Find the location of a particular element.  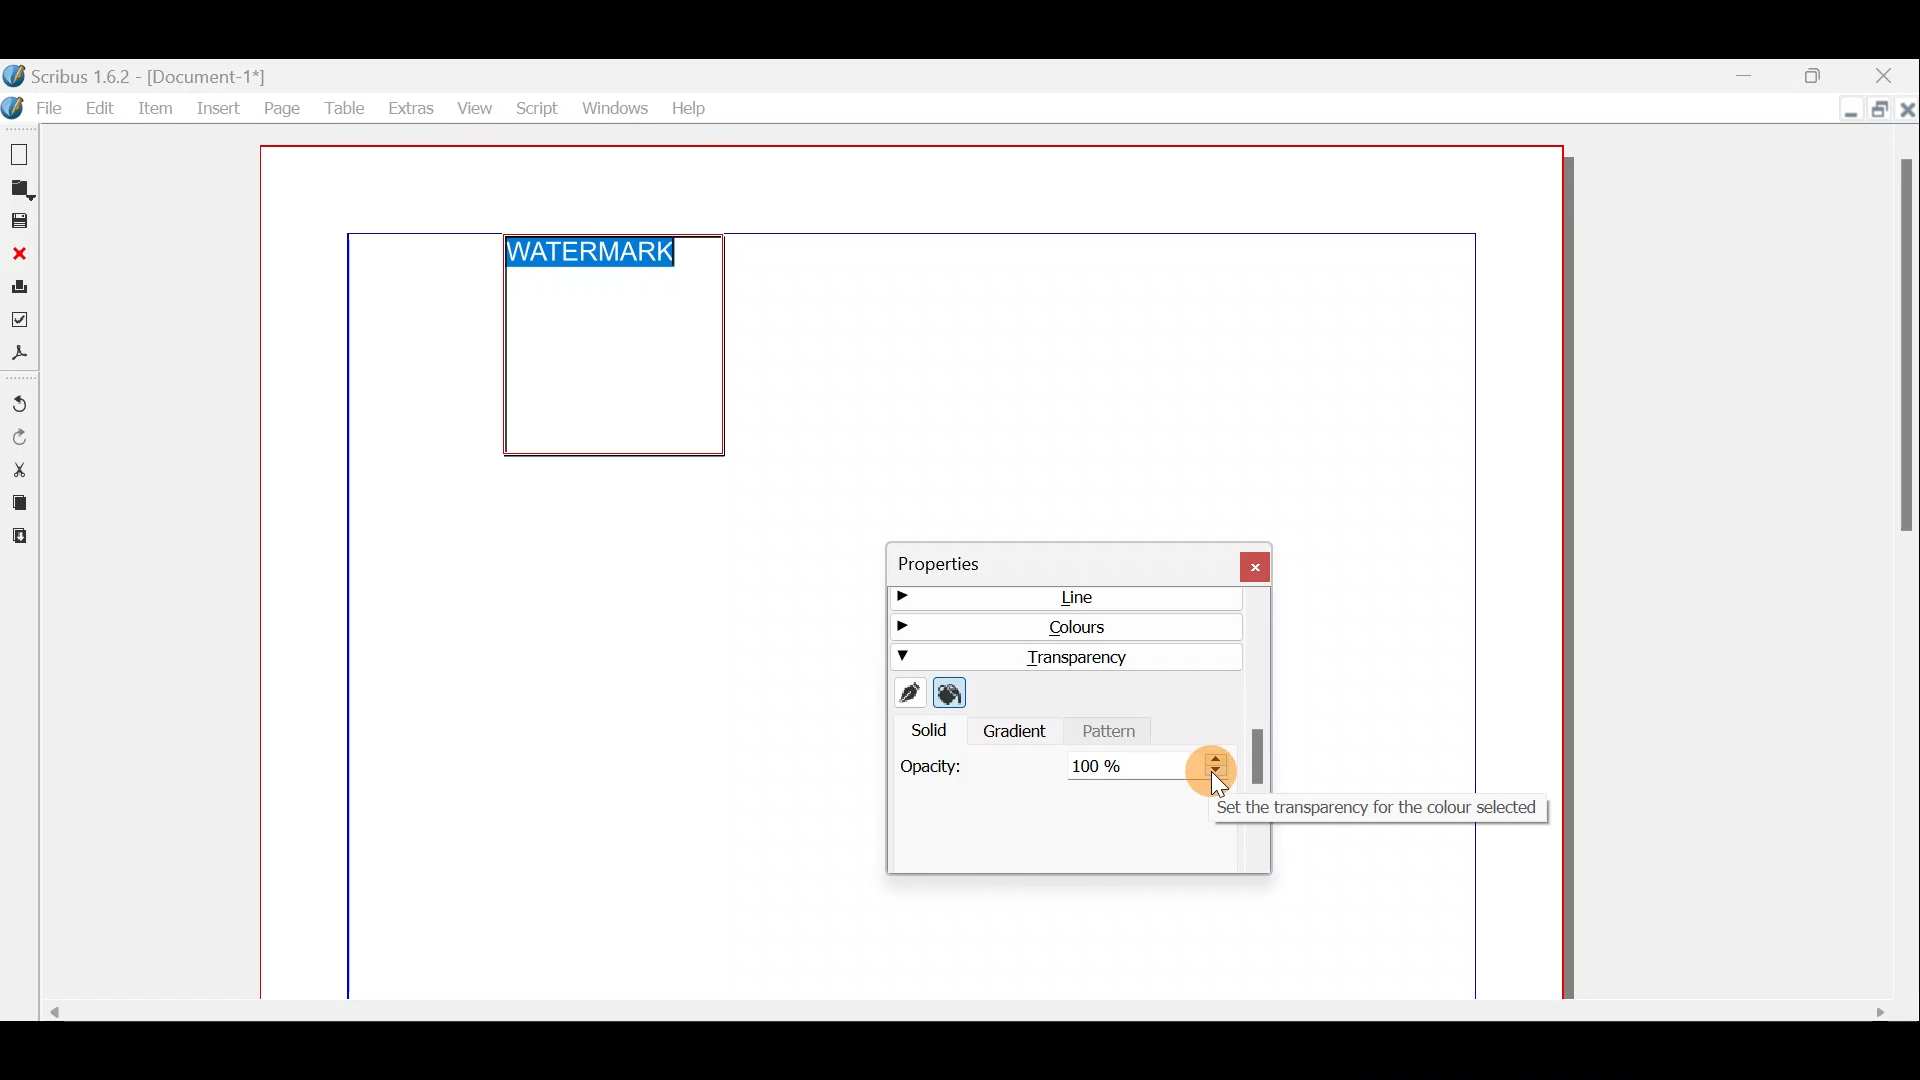

View is located at coordinates (475, 107).